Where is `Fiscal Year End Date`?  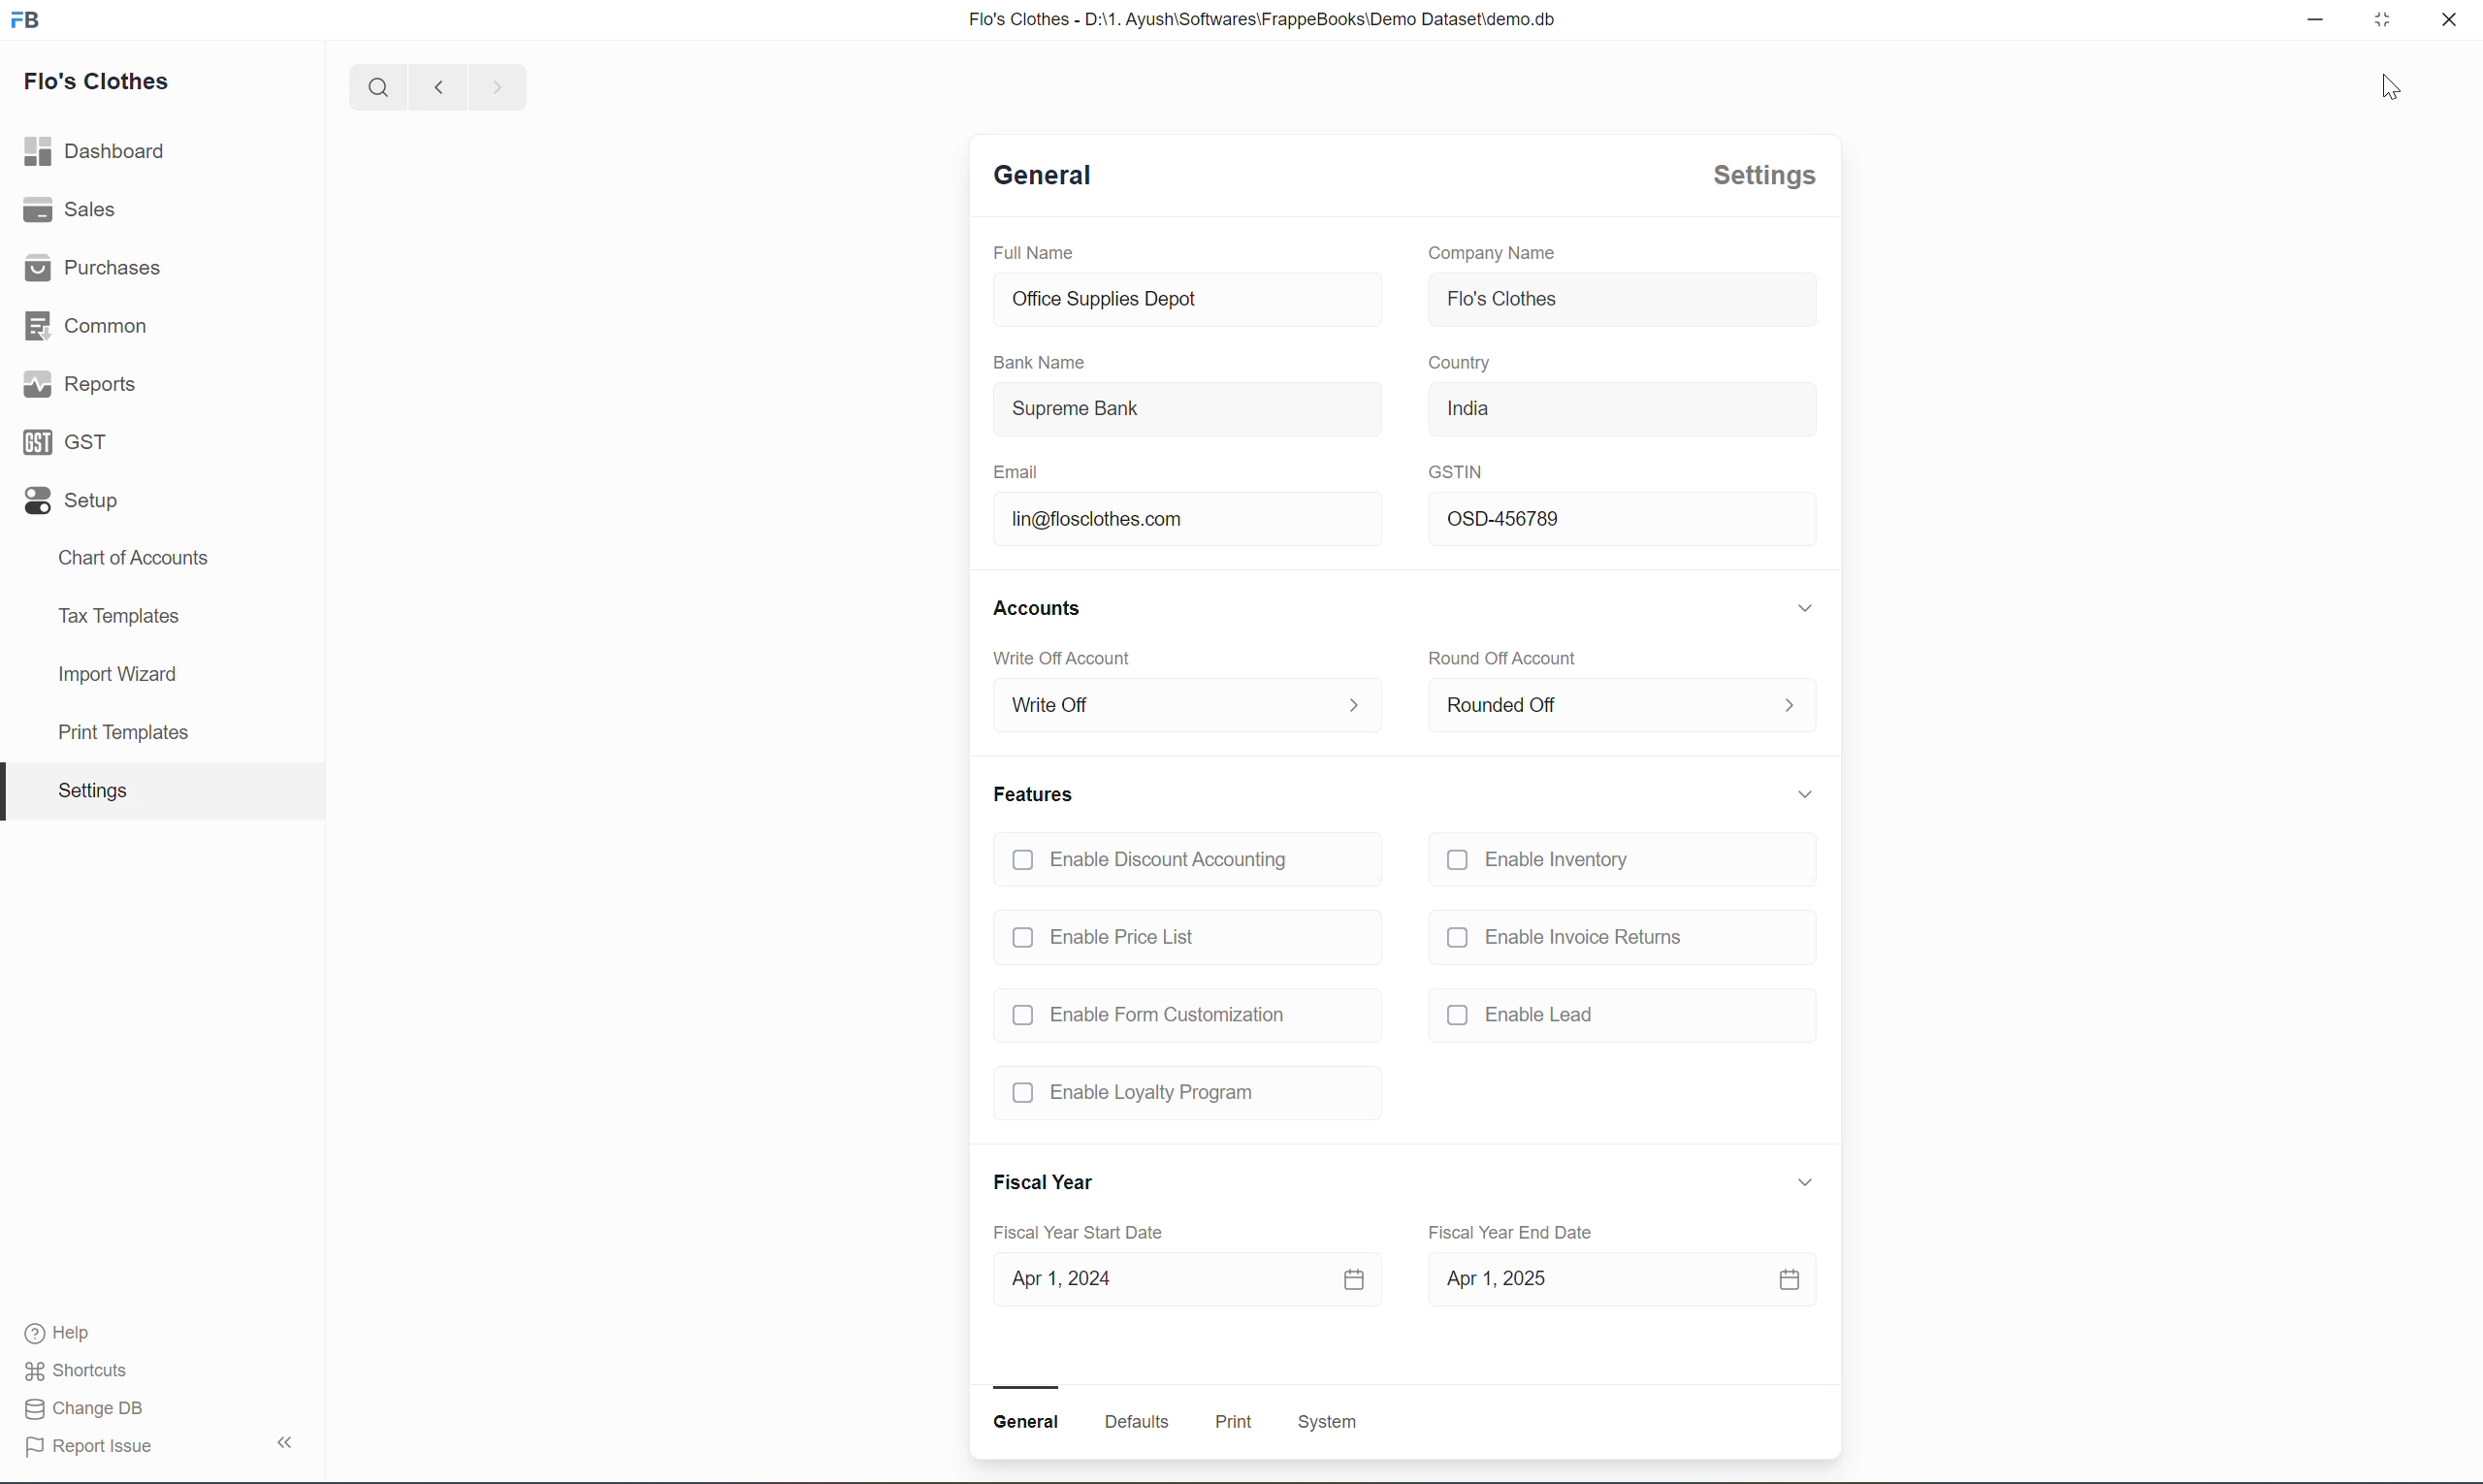
Fiscal Year End Date is located at coordinates (1510, 1233).